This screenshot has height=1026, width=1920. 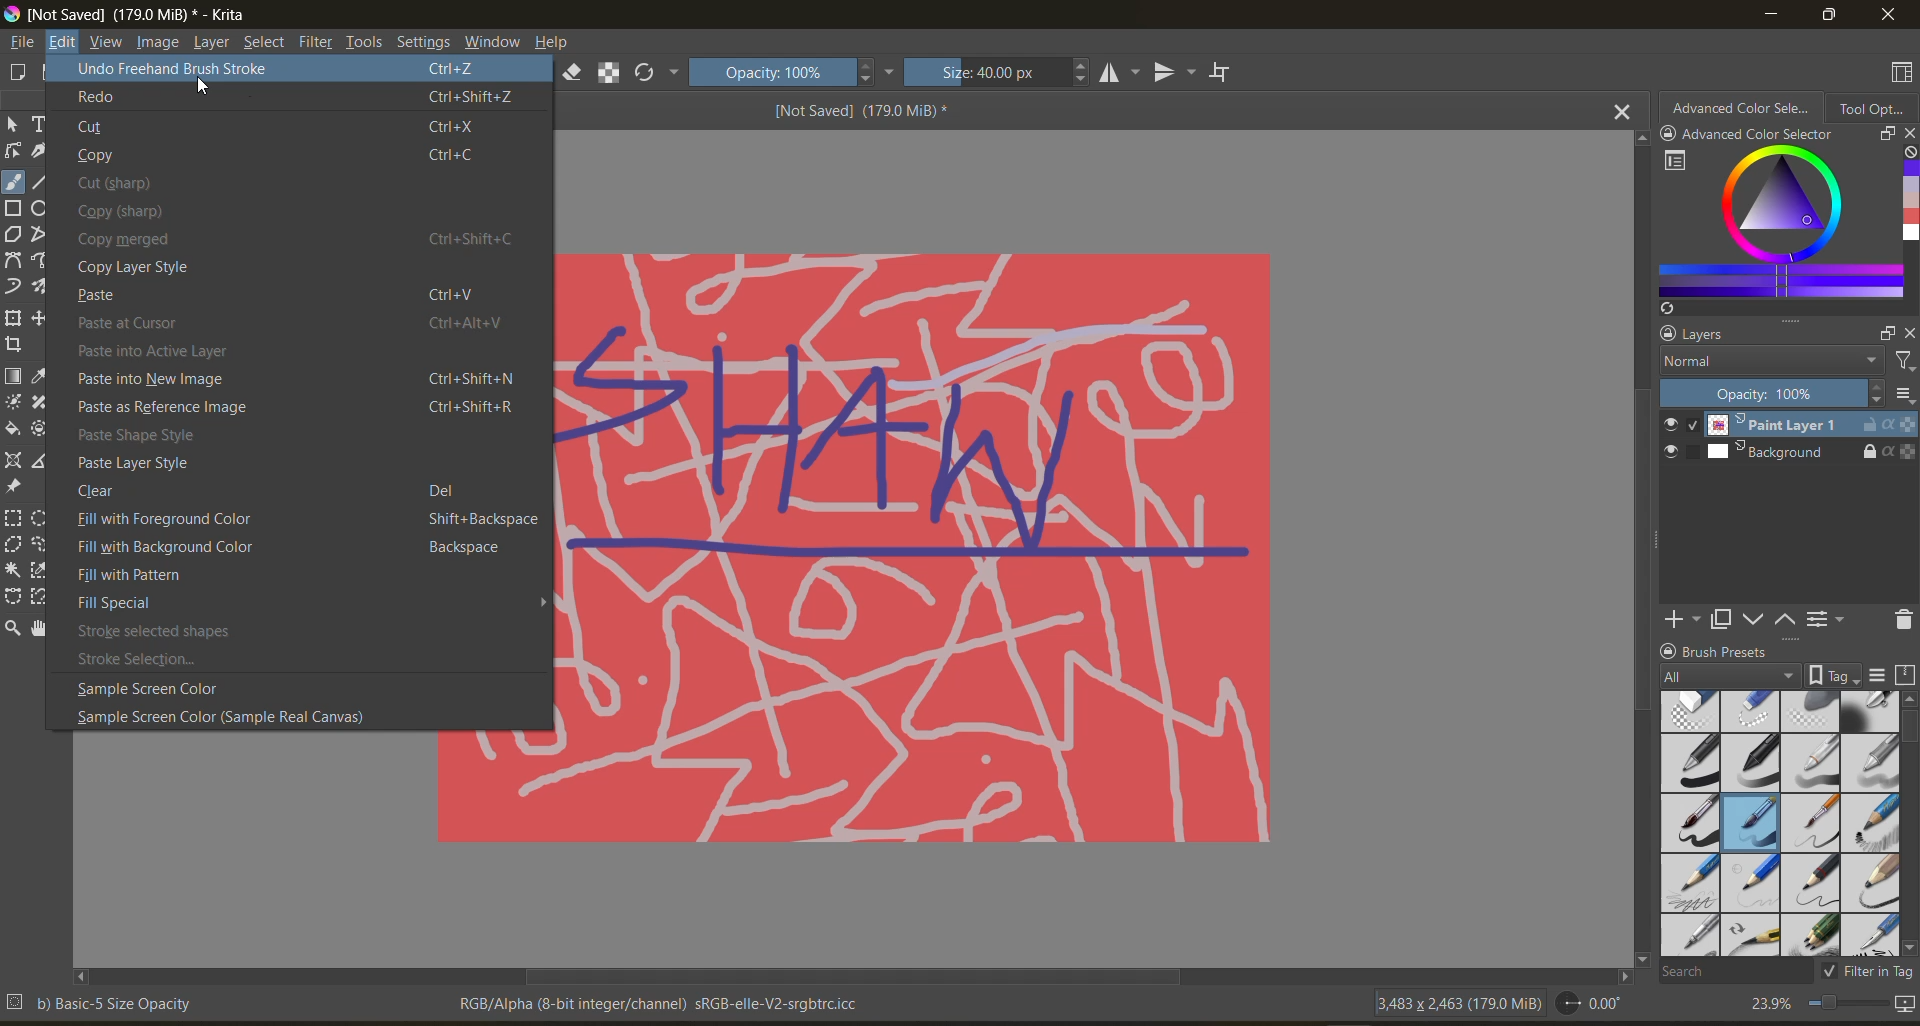 What do you see at coordinates (423, 40) in the screenshot?
I see `settings` at bounding box center [423, 40].